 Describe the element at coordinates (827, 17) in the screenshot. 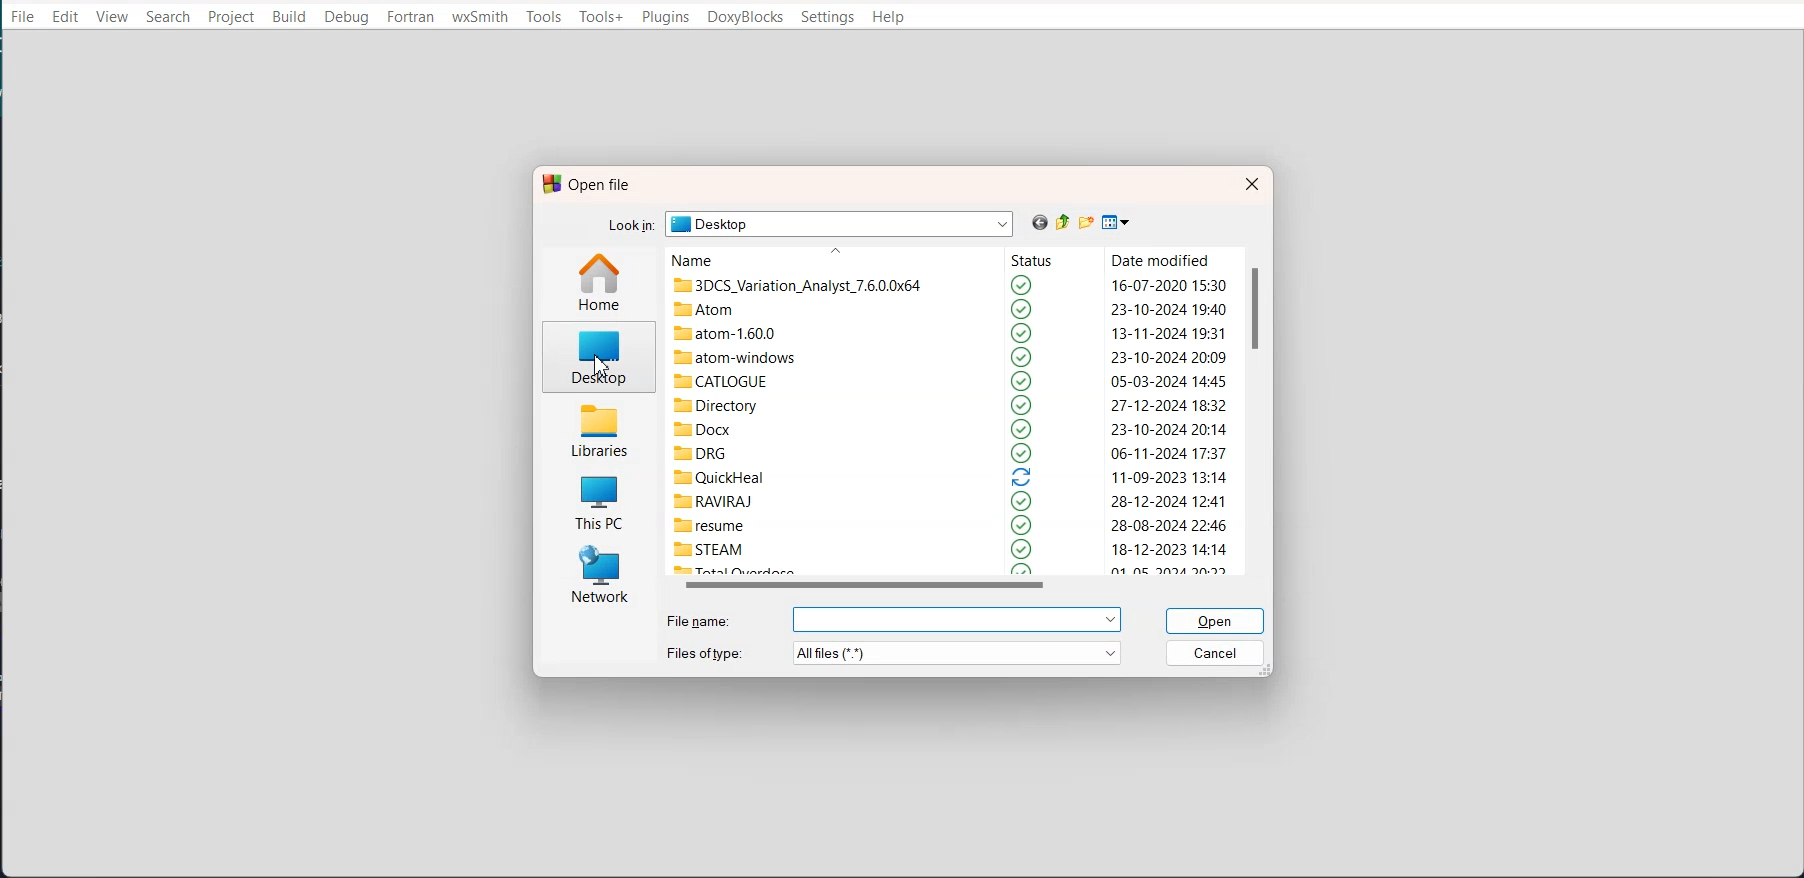

I see `Settings` at that location.